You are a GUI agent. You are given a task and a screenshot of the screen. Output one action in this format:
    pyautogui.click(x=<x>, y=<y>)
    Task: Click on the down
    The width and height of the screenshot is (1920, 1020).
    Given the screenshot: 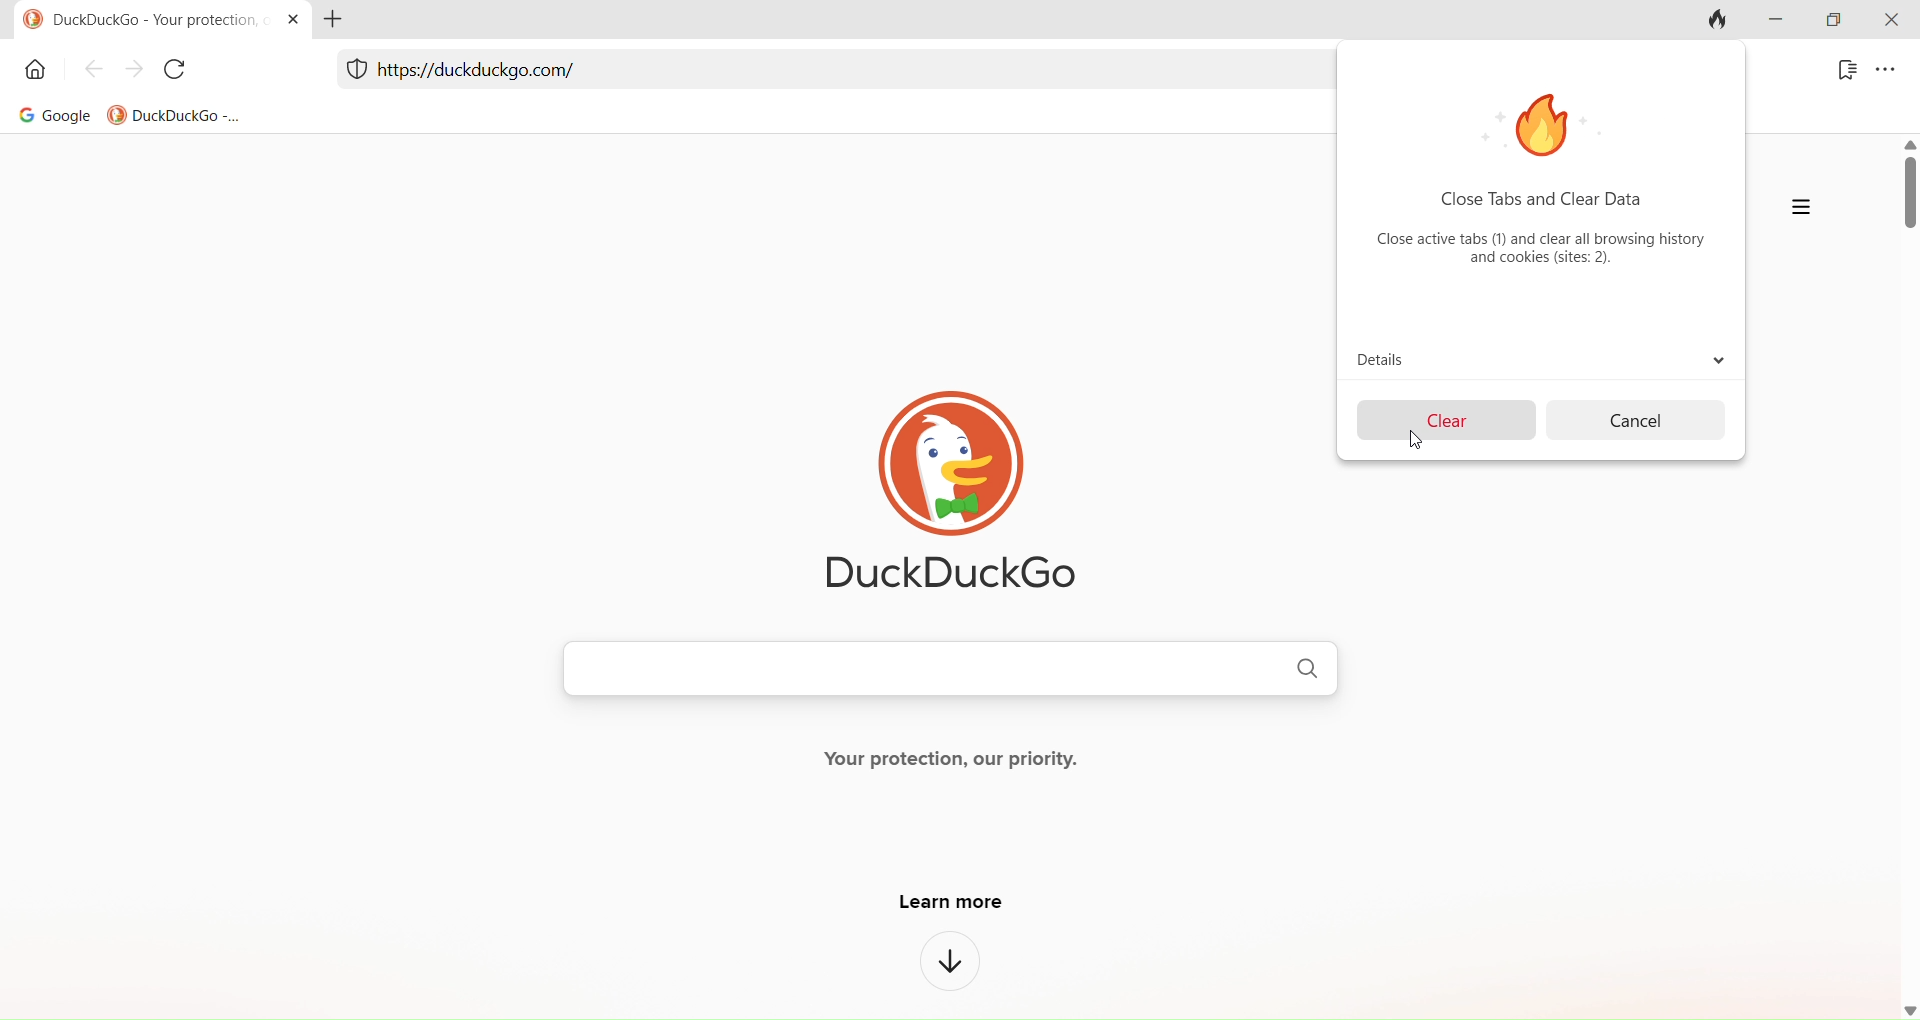 What is the action you would take?
    pyautogui.click(x=948, y=970)
    